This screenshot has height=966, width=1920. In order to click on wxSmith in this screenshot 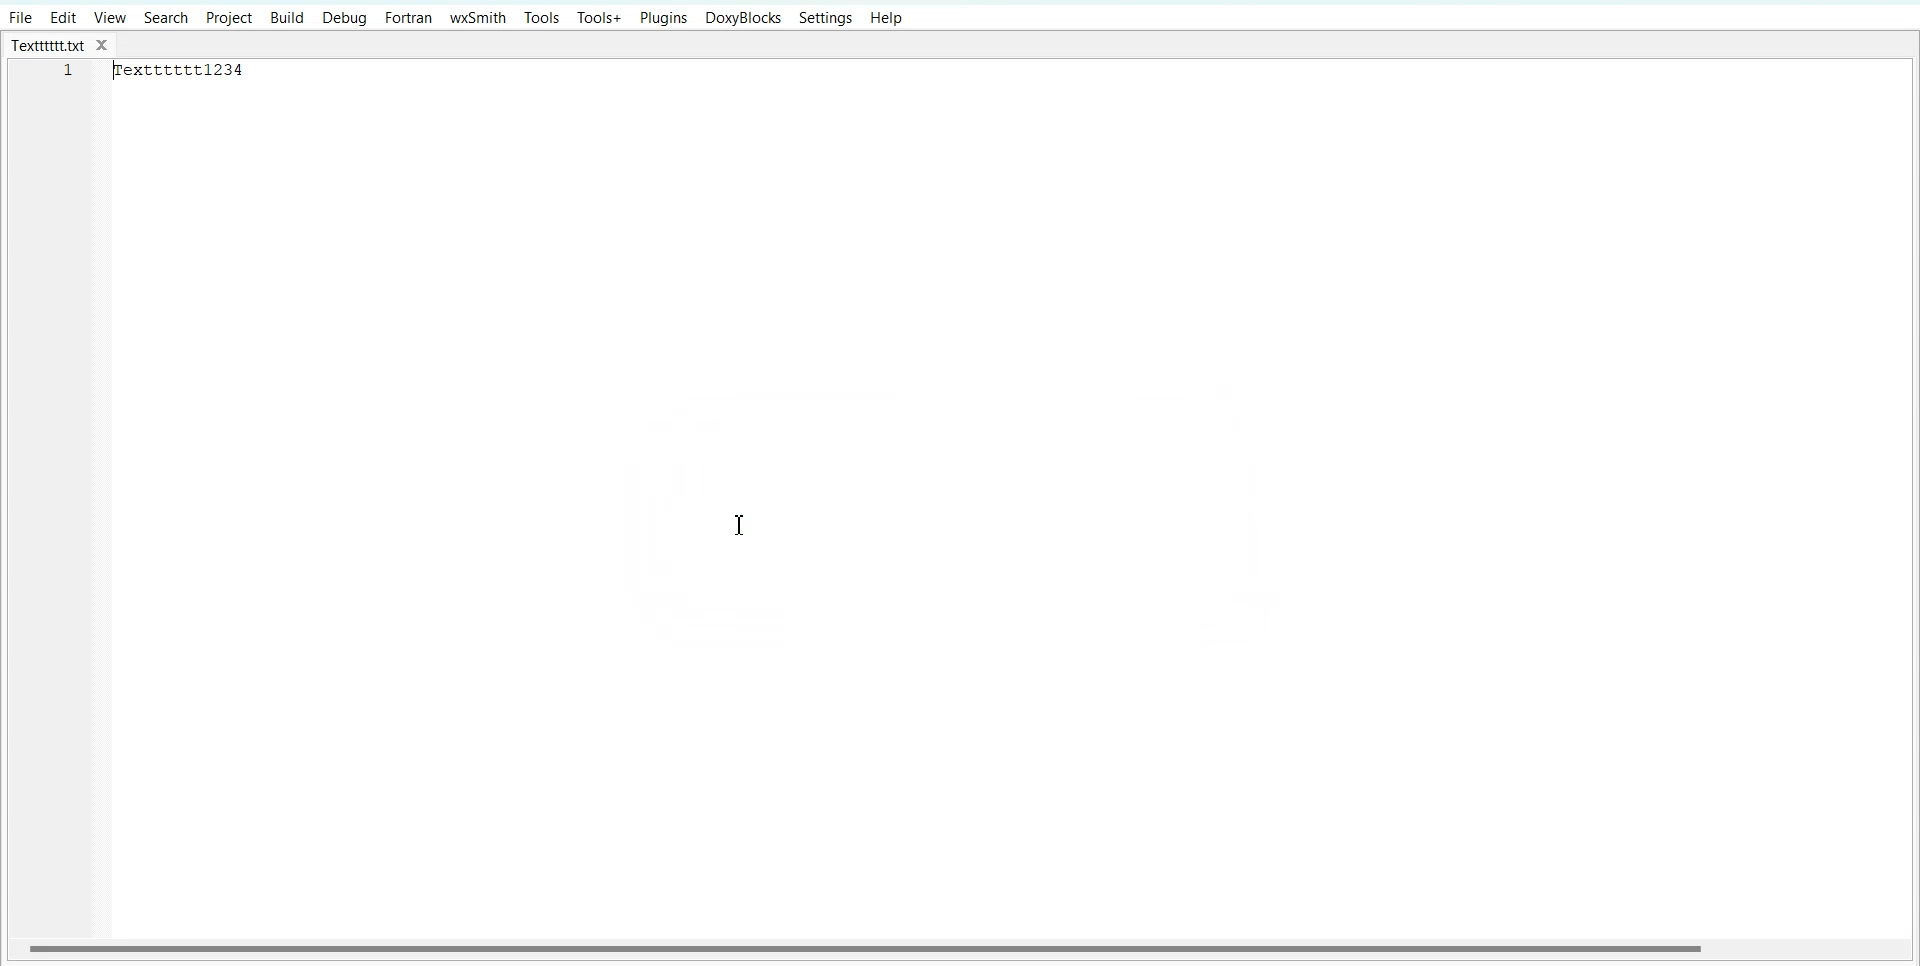, I will do `click(479, 17)`.